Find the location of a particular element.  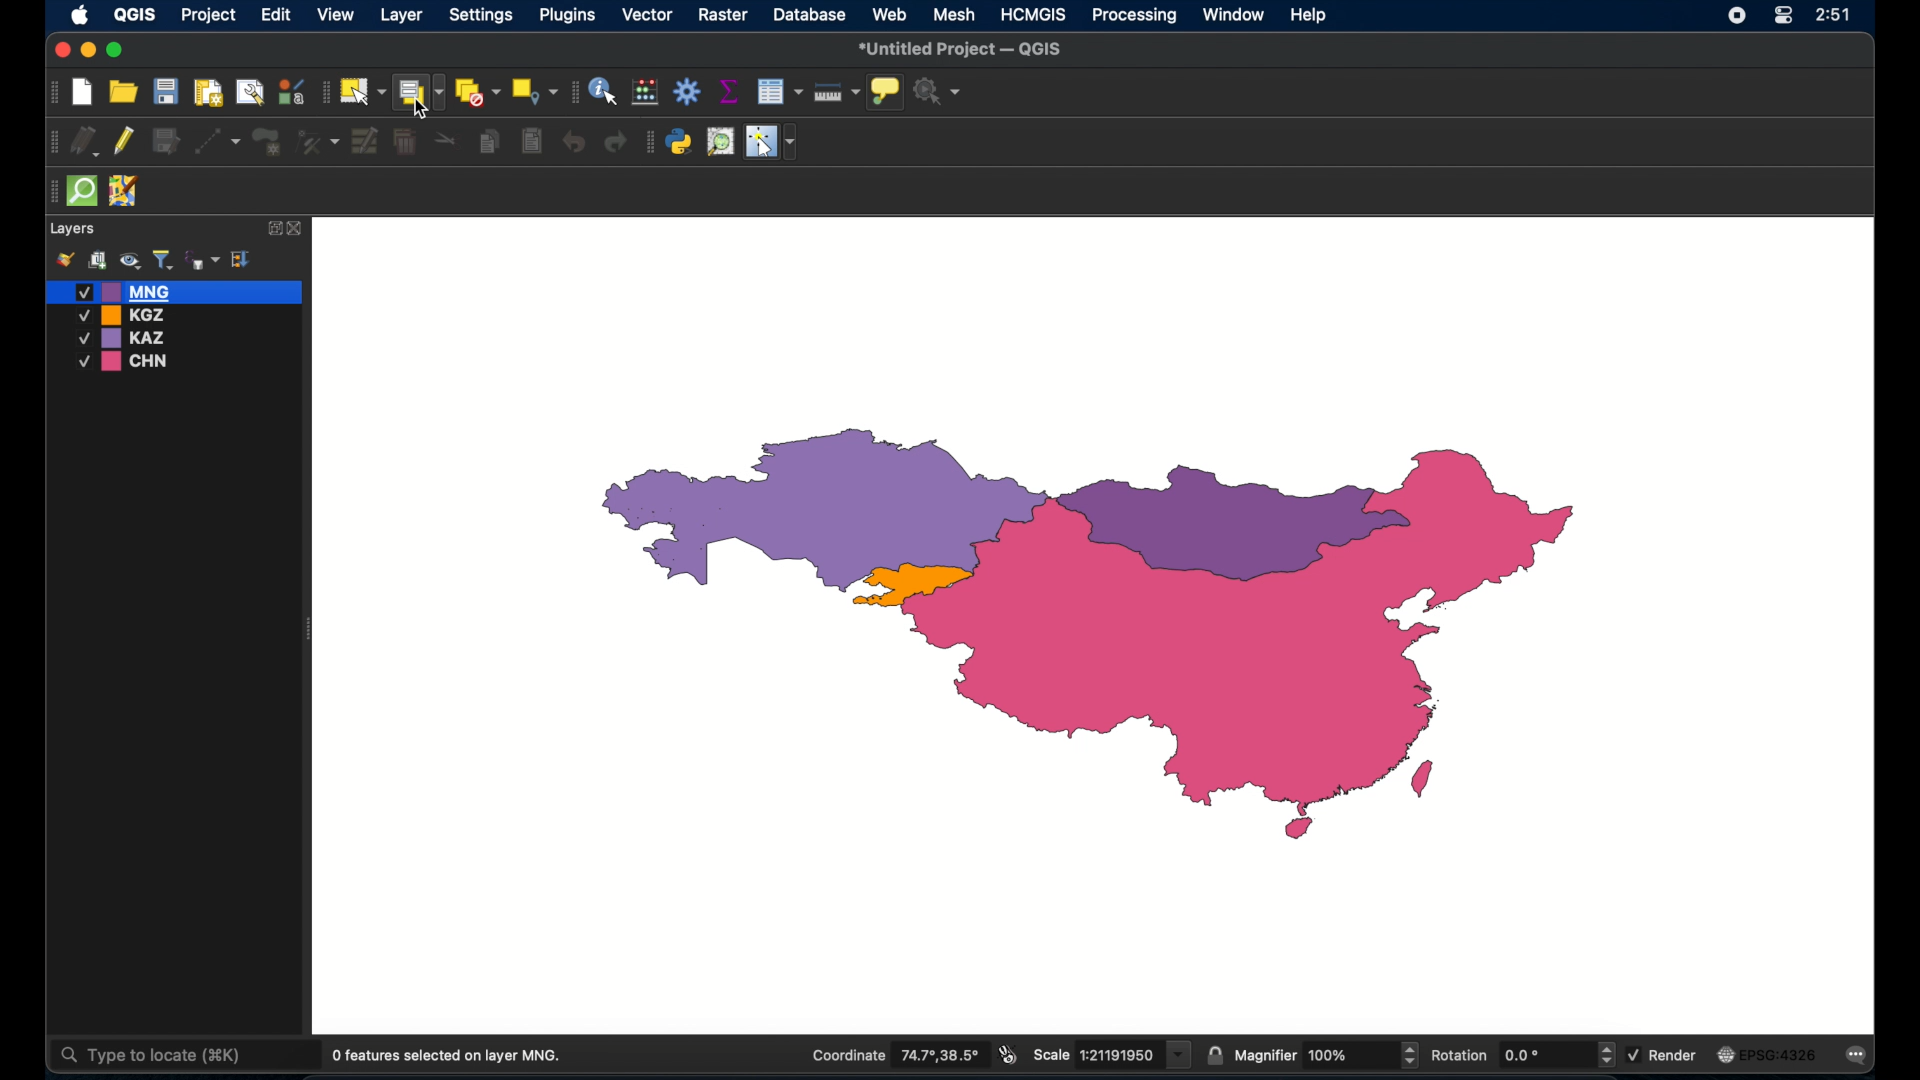

plugins is located at coordinates (569, 15).